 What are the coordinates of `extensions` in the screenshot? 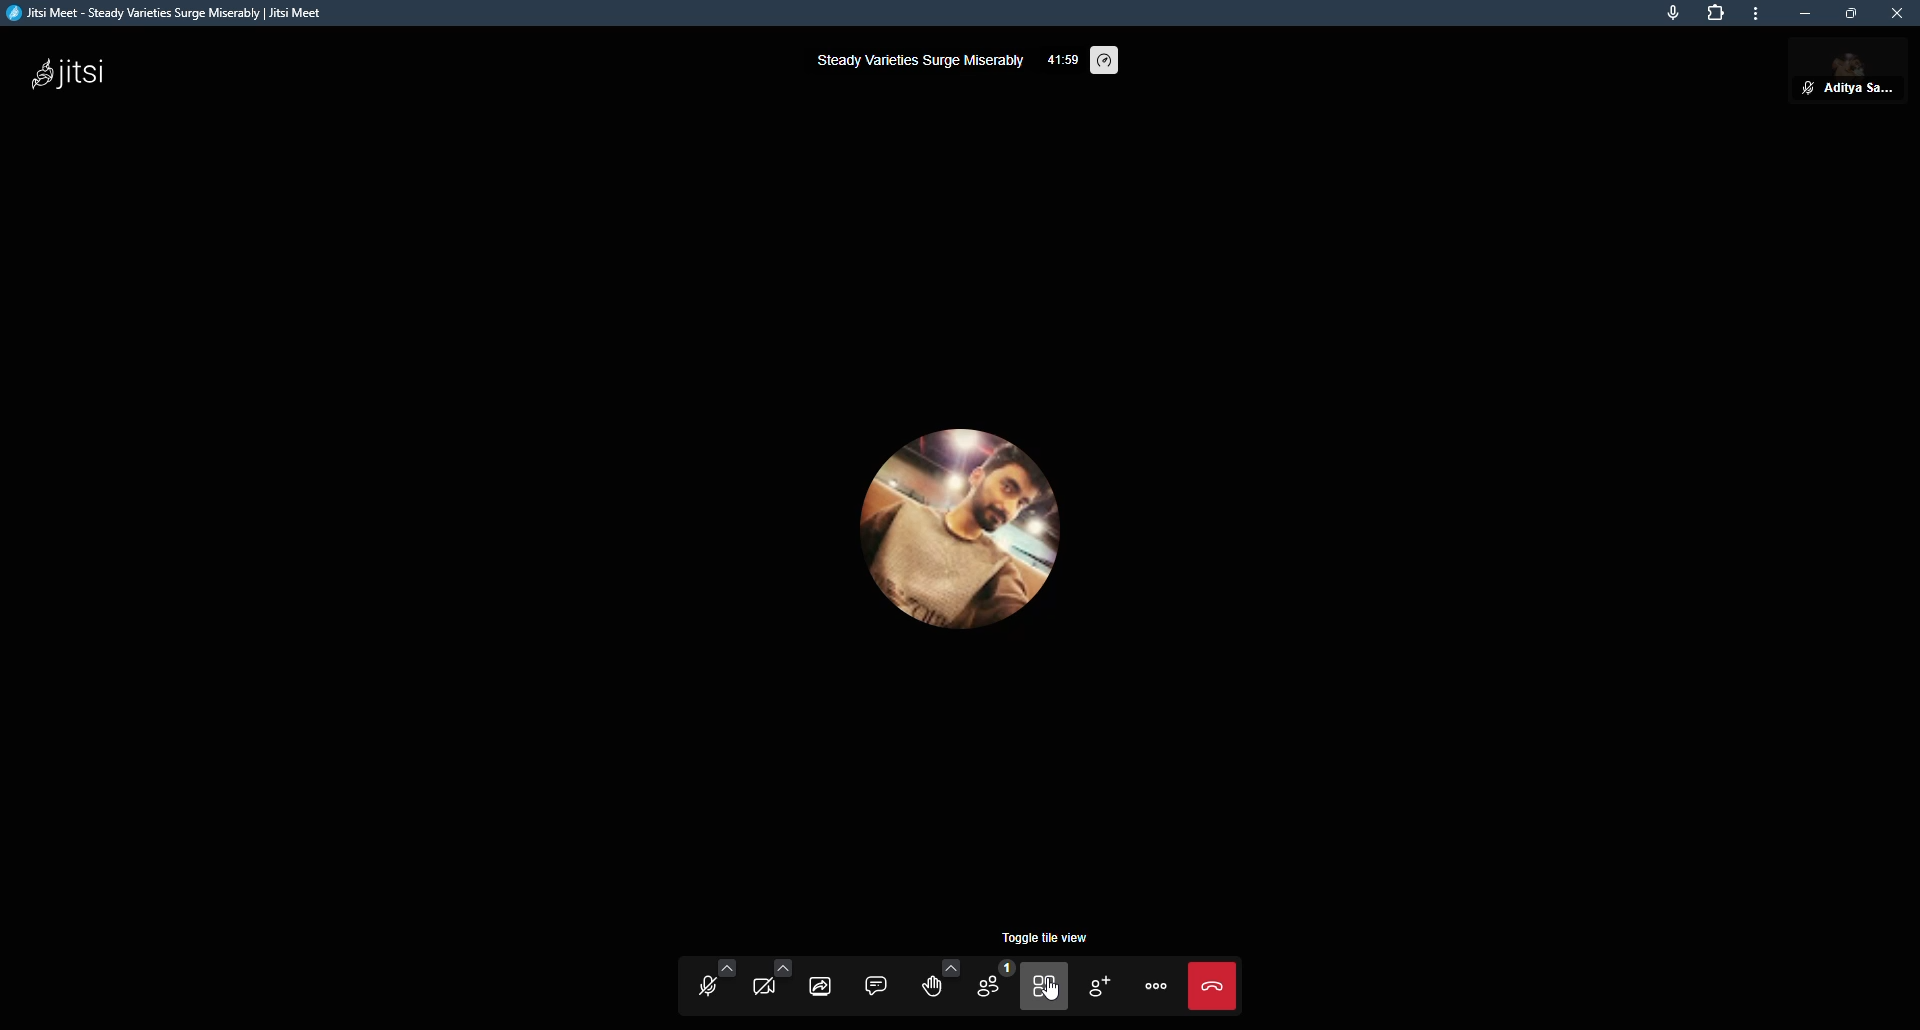 It's located at (1717, 14).